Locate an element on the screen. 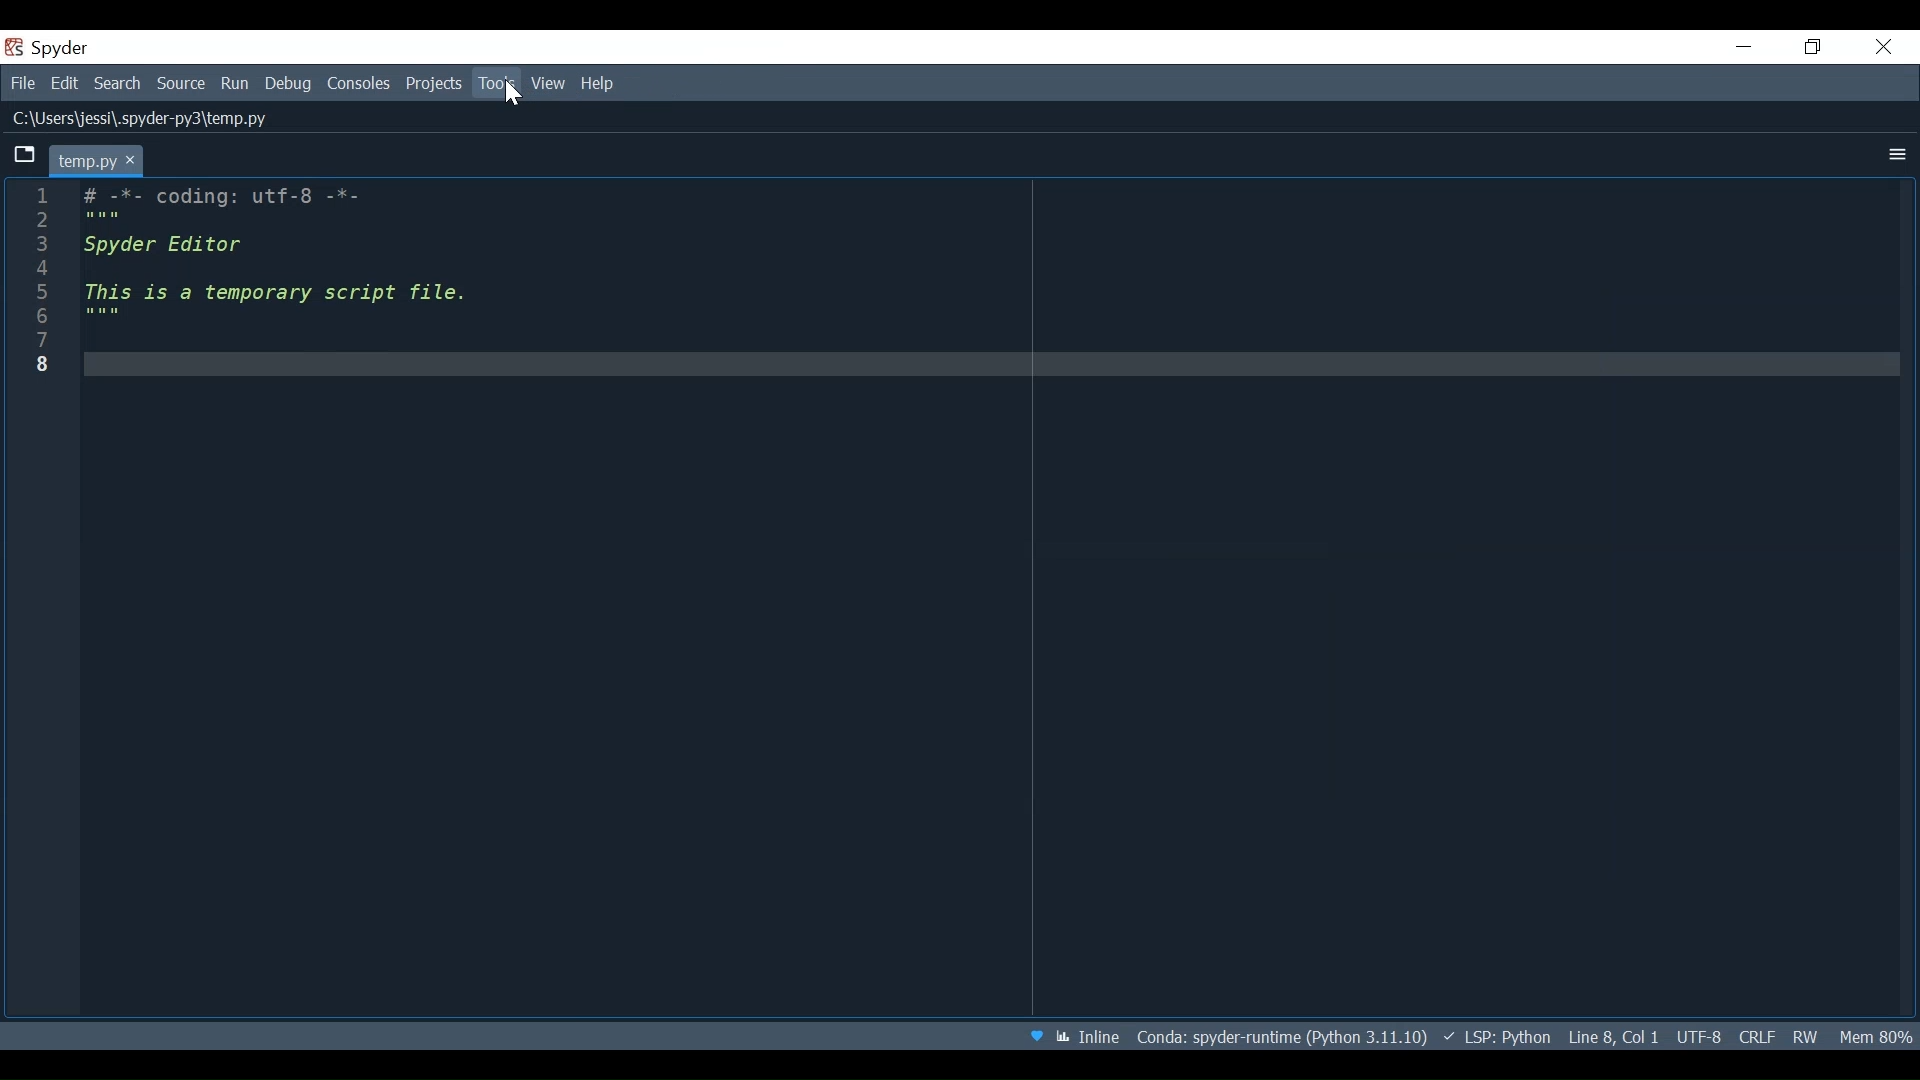  Browse tab is located at coordinates (23, 154).